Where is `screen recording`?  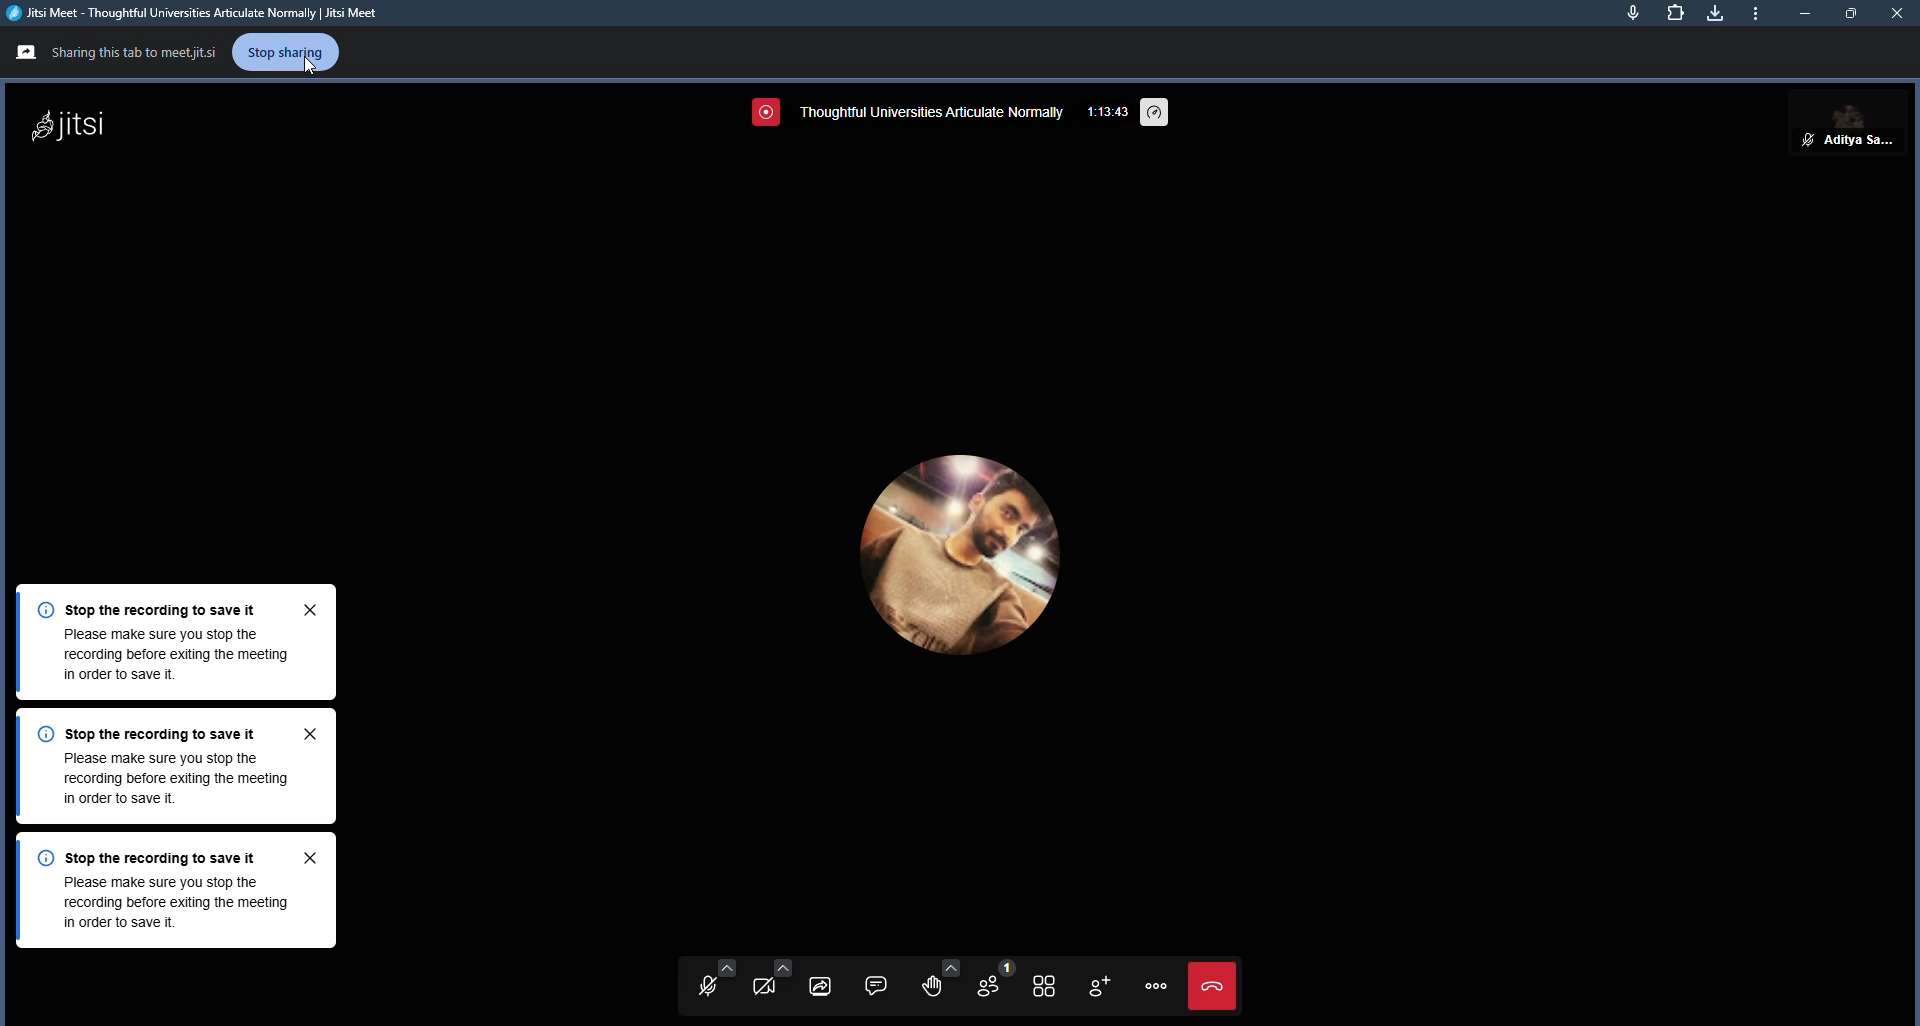 screen recording is located at coordinates (765, 116).